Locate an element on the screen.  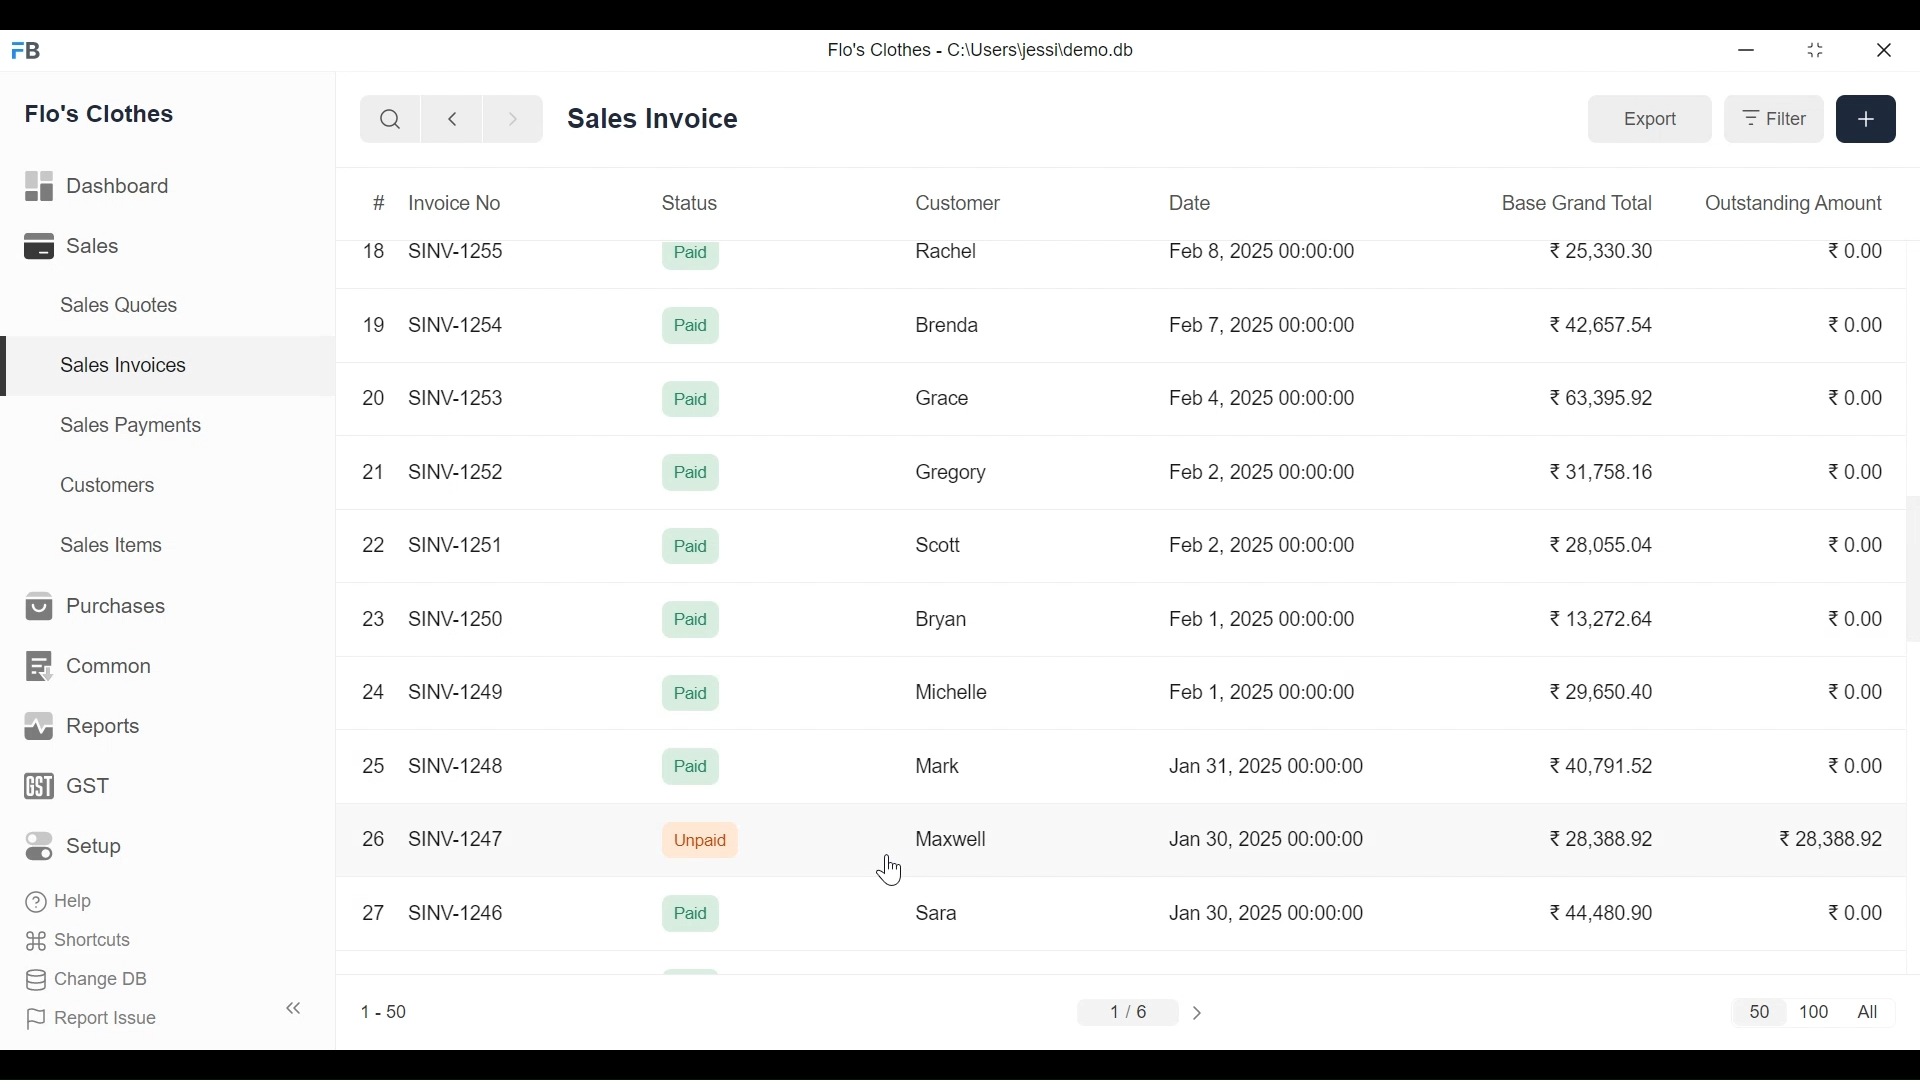
Feb 1, 2025 00:00:00 is located at coordinates (1262, 617).